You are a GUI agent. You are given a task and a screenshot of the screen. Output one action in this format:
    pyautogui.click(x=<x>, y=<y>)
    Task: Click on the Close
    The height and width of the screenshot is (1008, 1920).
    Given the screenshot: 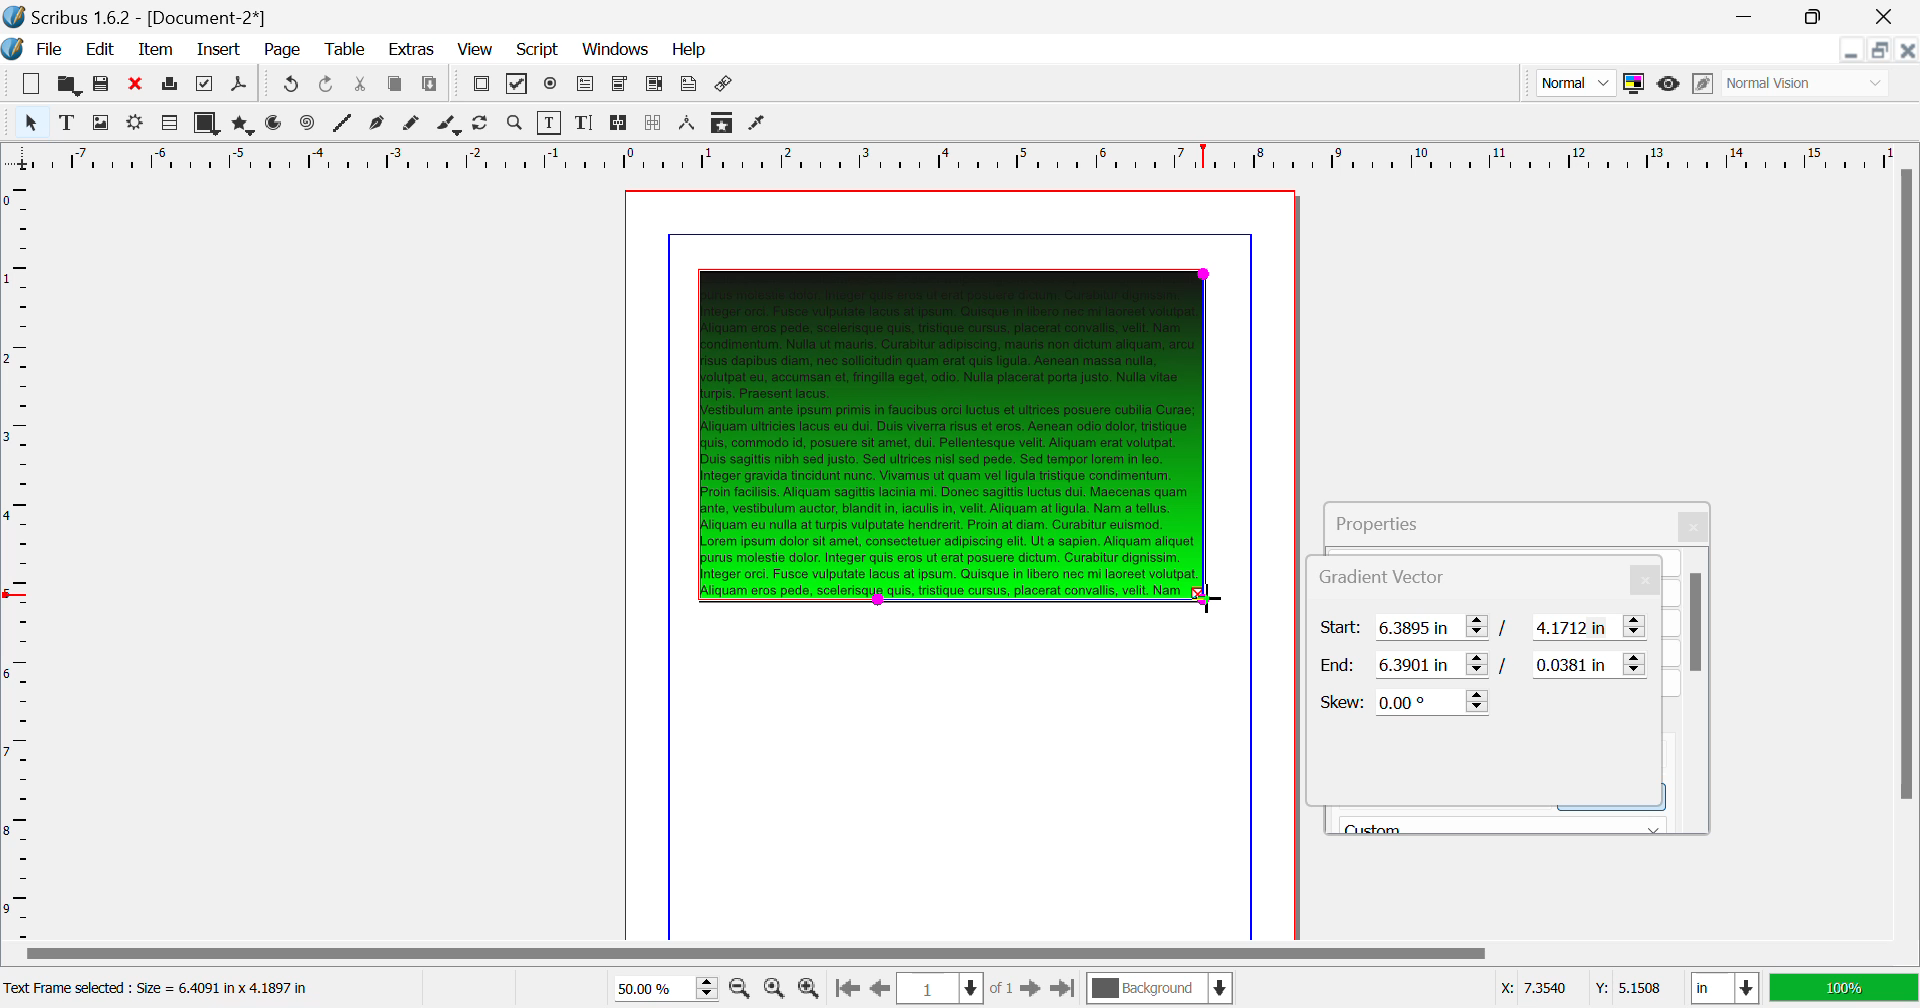 What is the action you would take?
    pyautogui.click(x=1696, y=527)
    